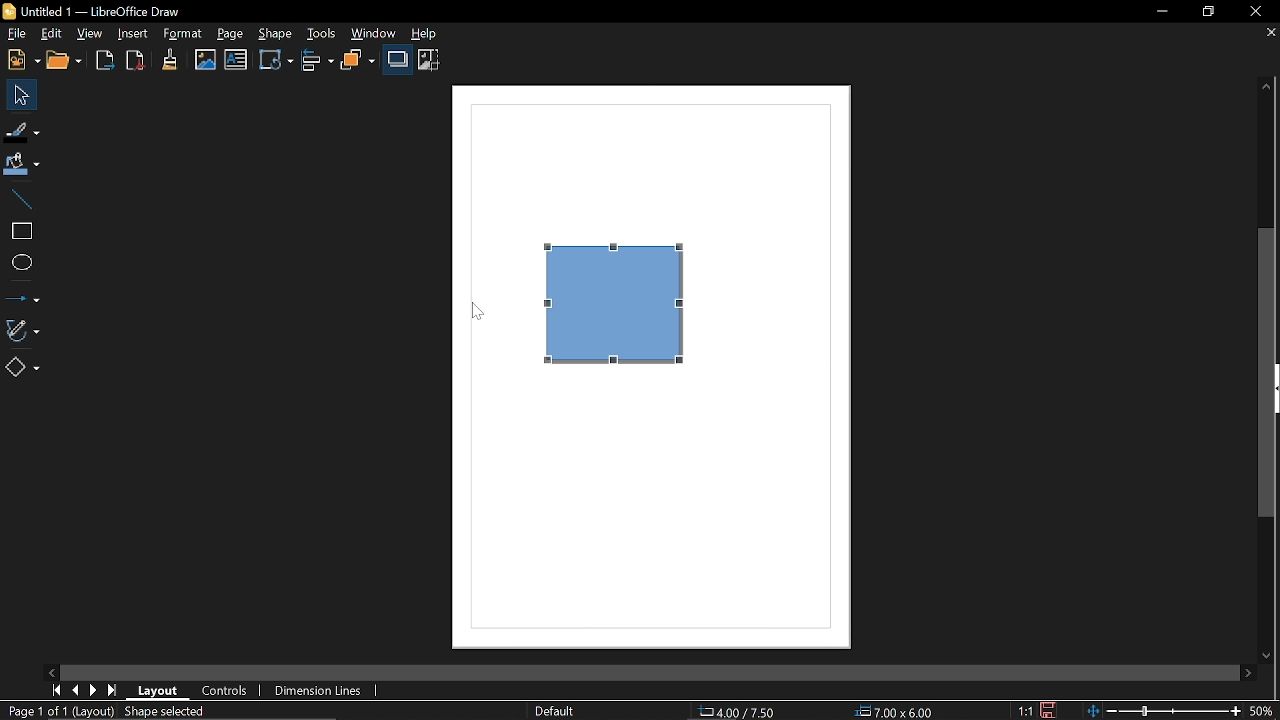  I want to click on Current zoom, so click(1165, 712).